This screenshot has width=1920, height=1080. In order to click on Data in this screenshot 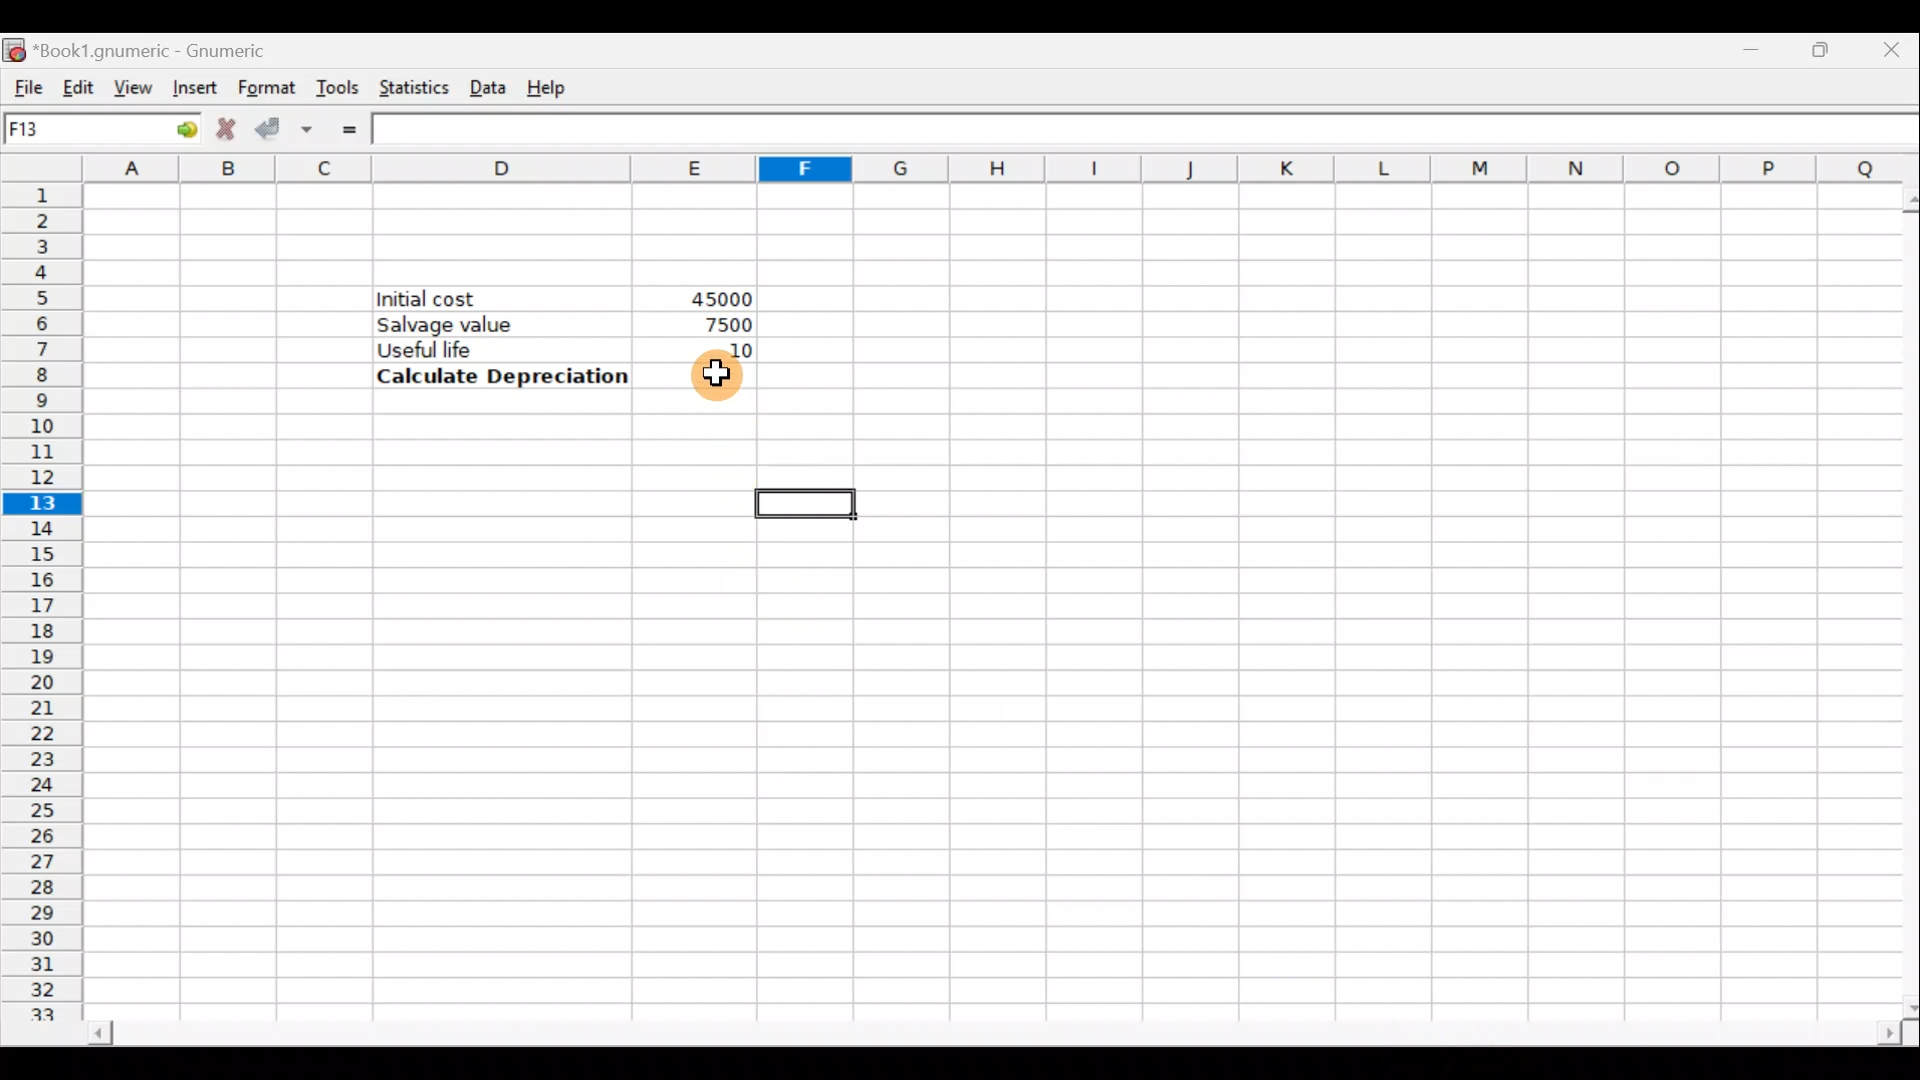, I will do `click(490, 84)`.